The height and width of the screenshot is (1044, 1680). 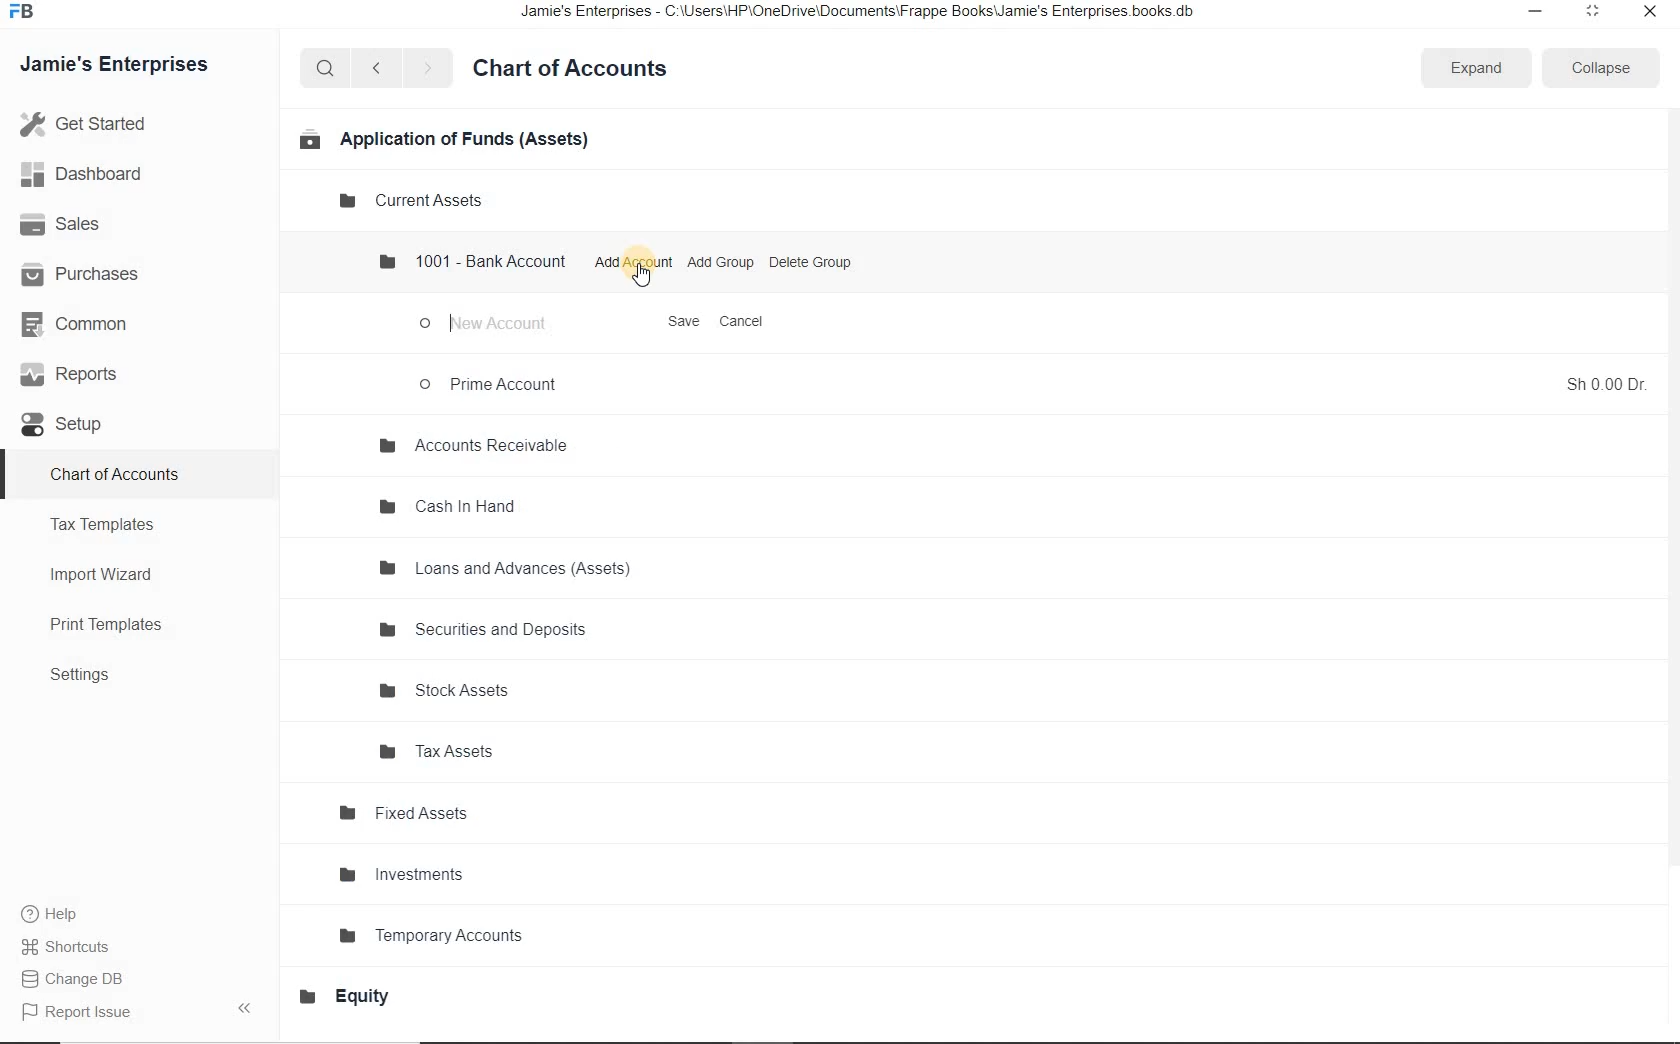 What do you see at coordinates (118, 473) in the screenshot?
I see `Chart of Accounts` at bounding box center [118, 473].